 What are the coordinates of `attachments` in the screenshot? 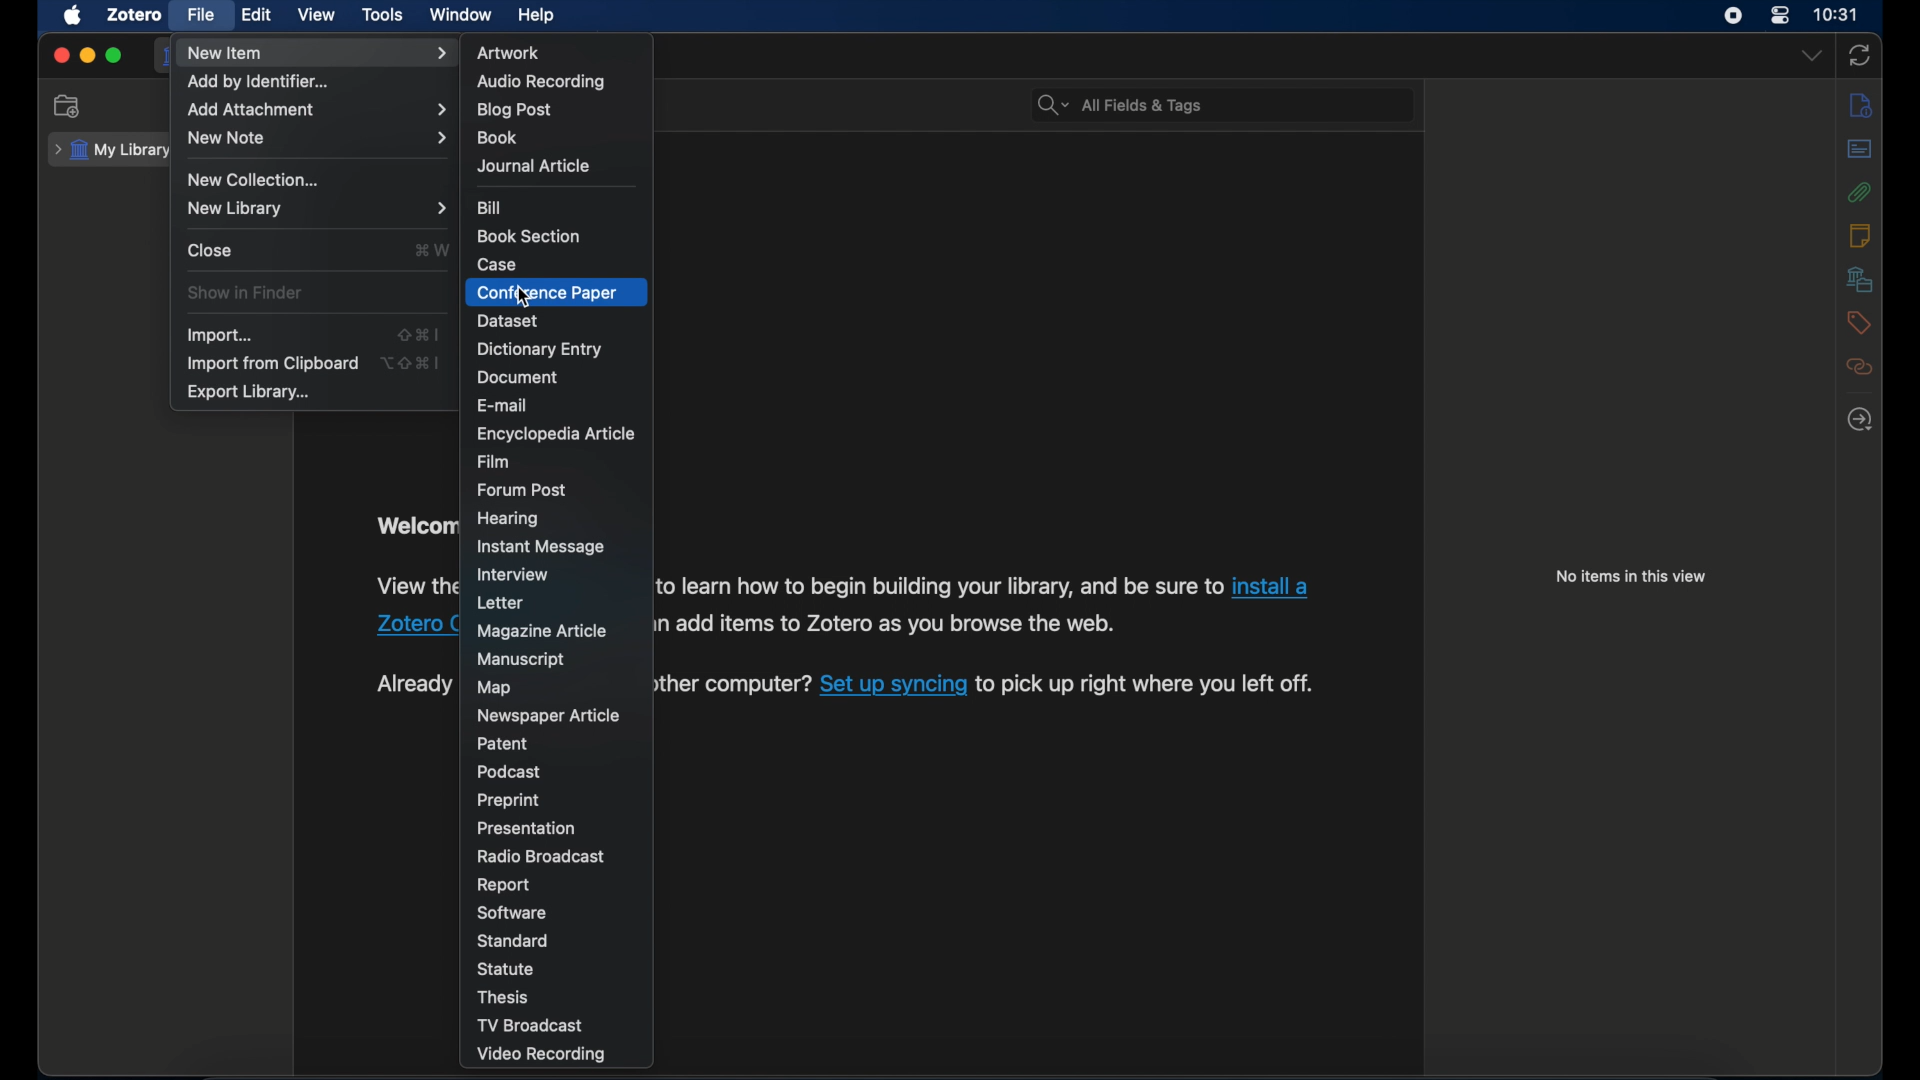 It's located at (1860, 193).